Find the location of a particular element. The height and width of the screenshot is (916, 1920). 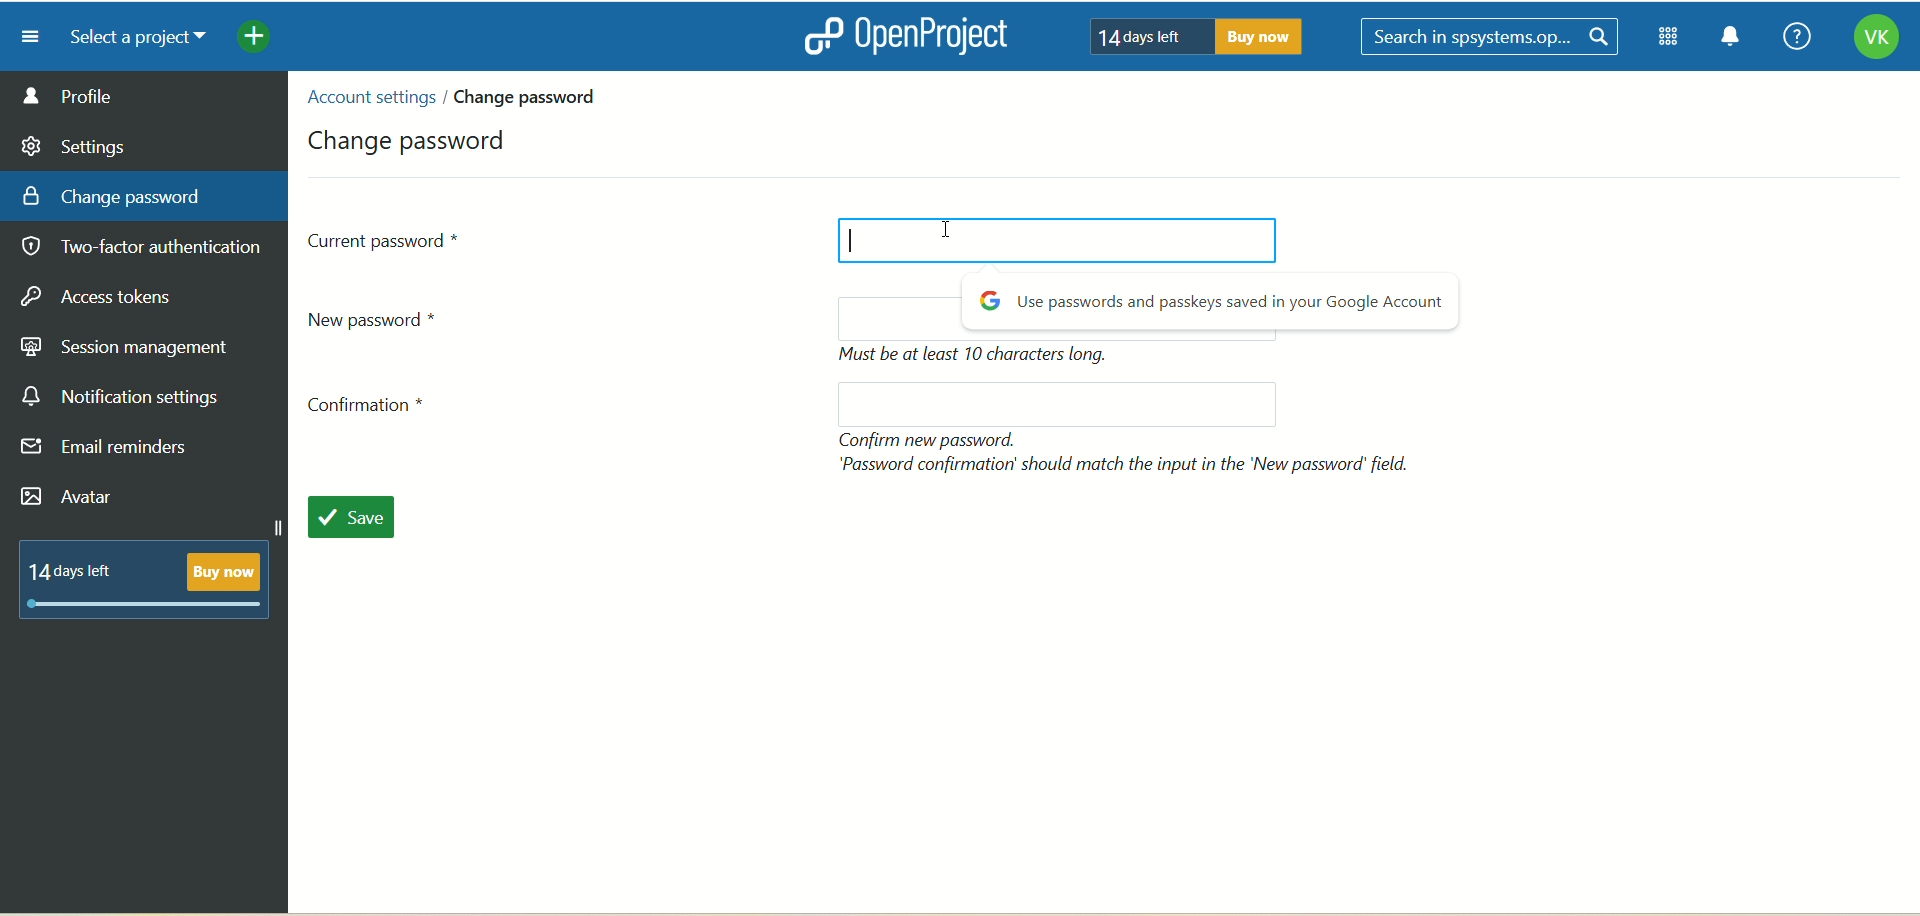

module is located at coordinates (1672, 37).